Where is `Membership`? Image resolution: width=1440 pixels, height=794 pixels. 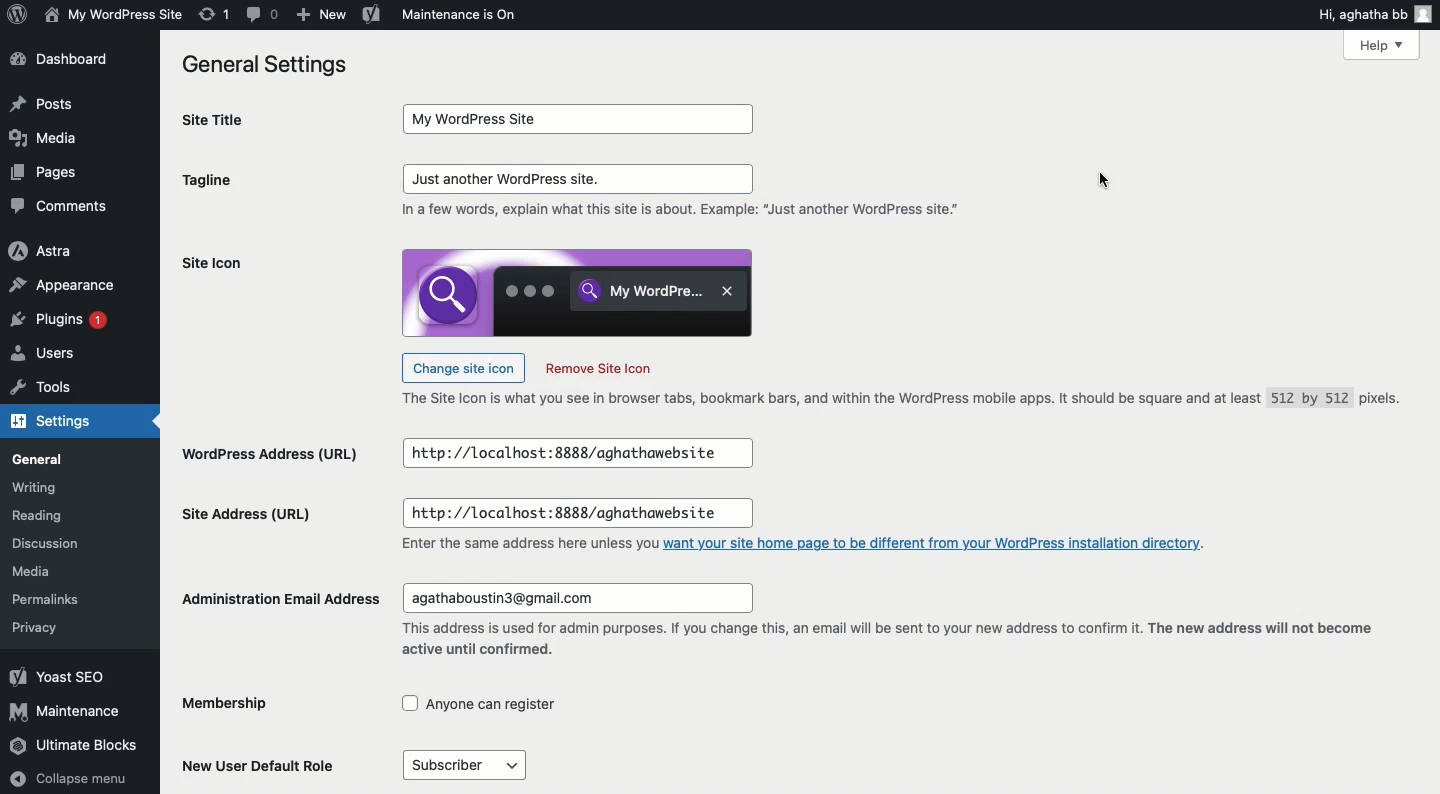 Membership is located at coordinates (243, 705).